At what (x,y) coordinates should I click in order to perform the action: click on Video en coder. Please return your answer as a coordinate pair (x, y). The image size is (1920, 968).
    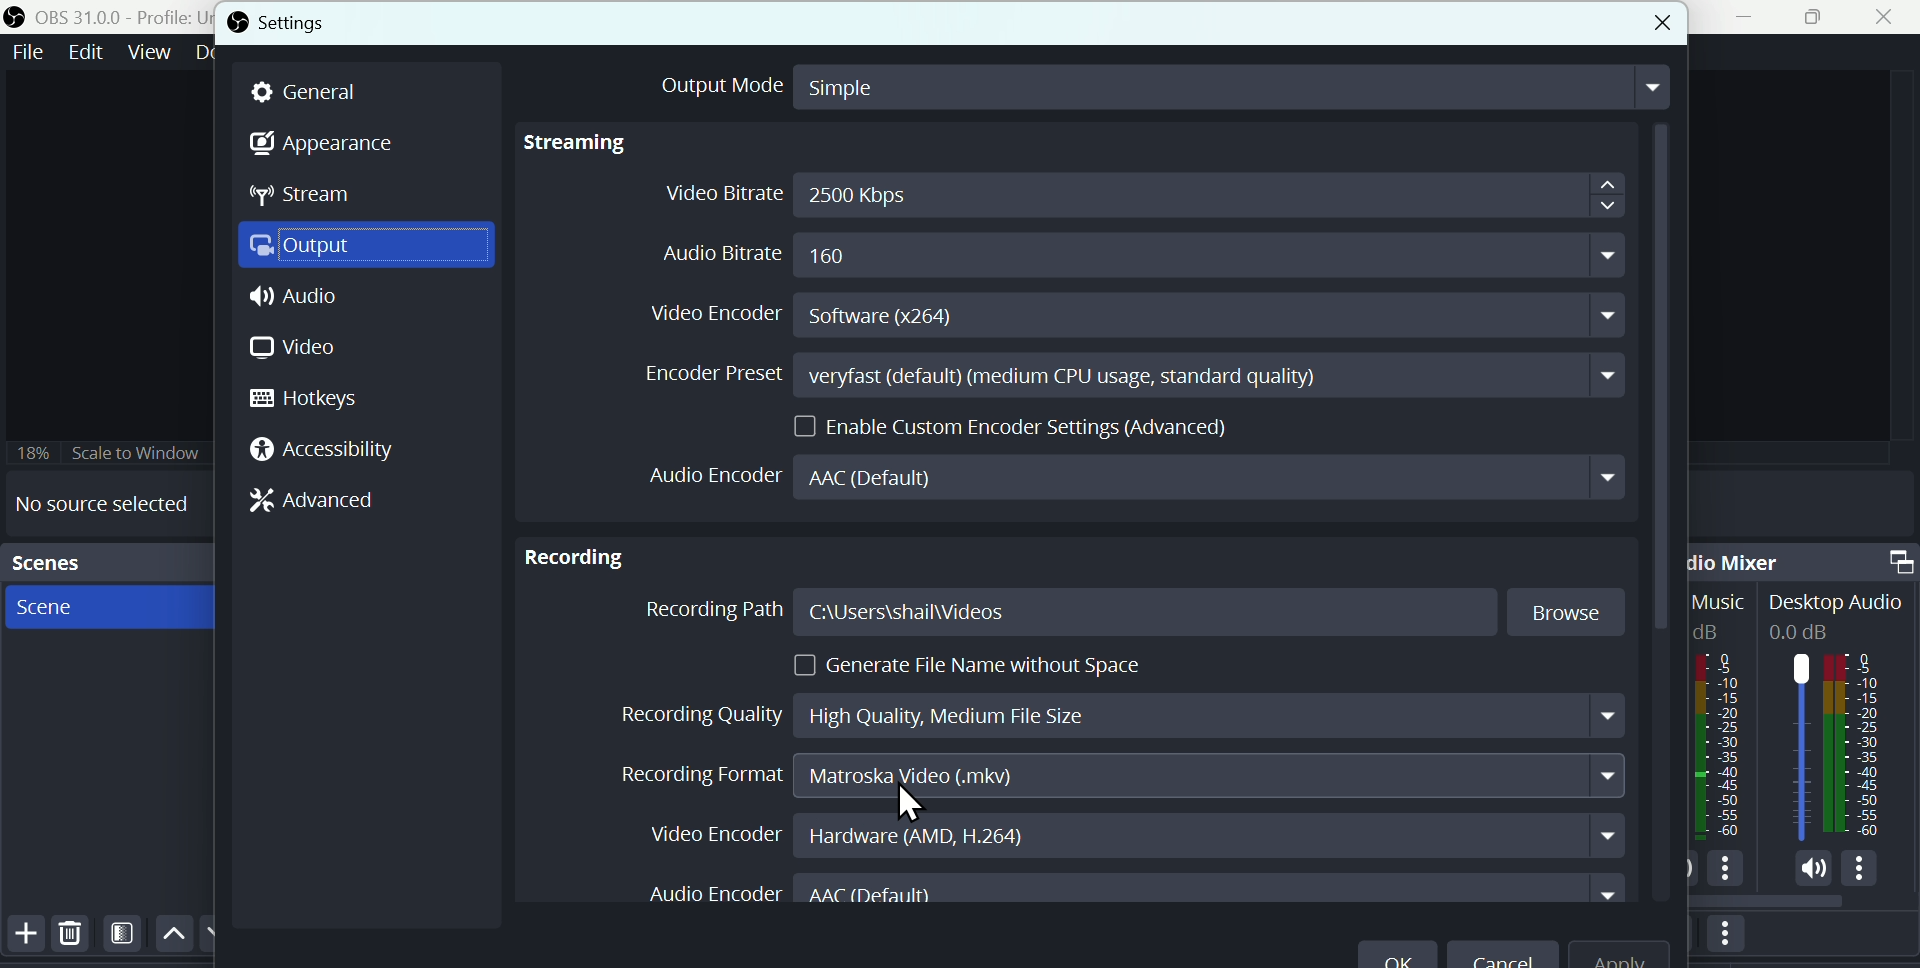
    Looking at the image, I should click on (1131, 831).